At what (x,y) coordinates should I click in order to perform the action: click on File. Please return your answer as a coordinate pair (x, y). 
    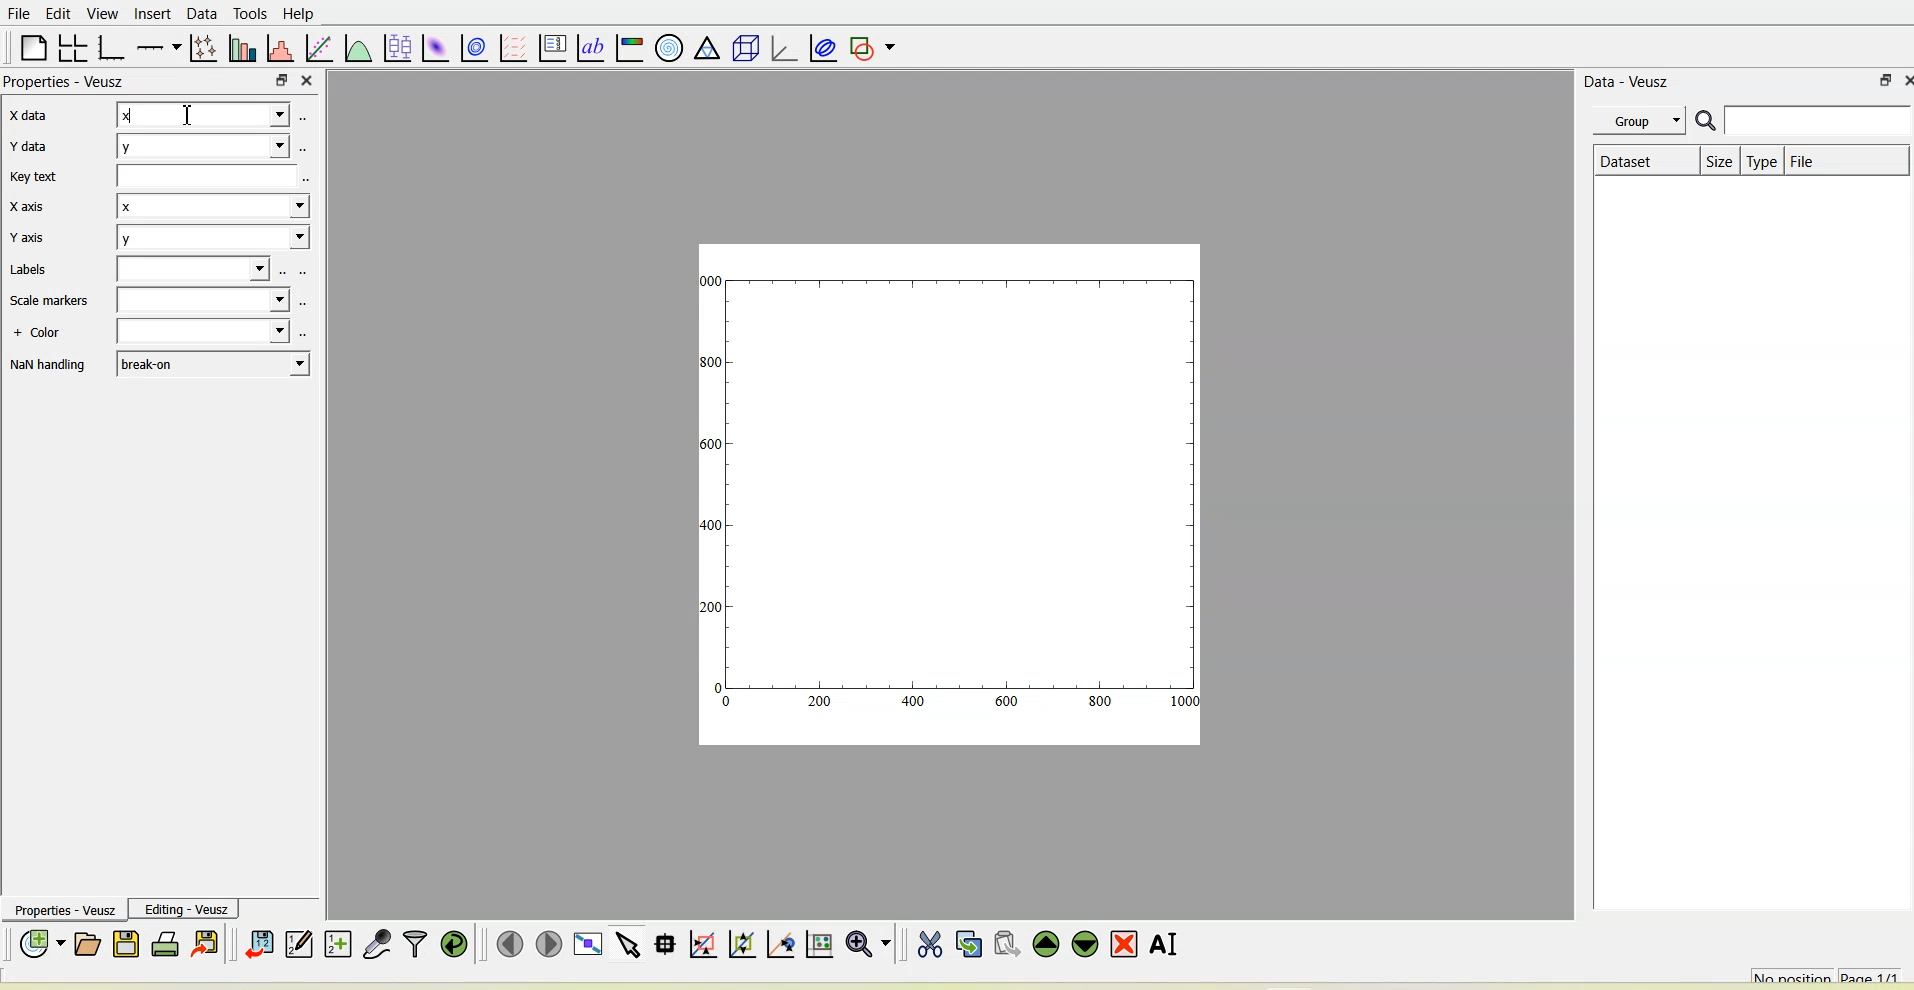
    Looking at the image, I should click on (1807, 160).